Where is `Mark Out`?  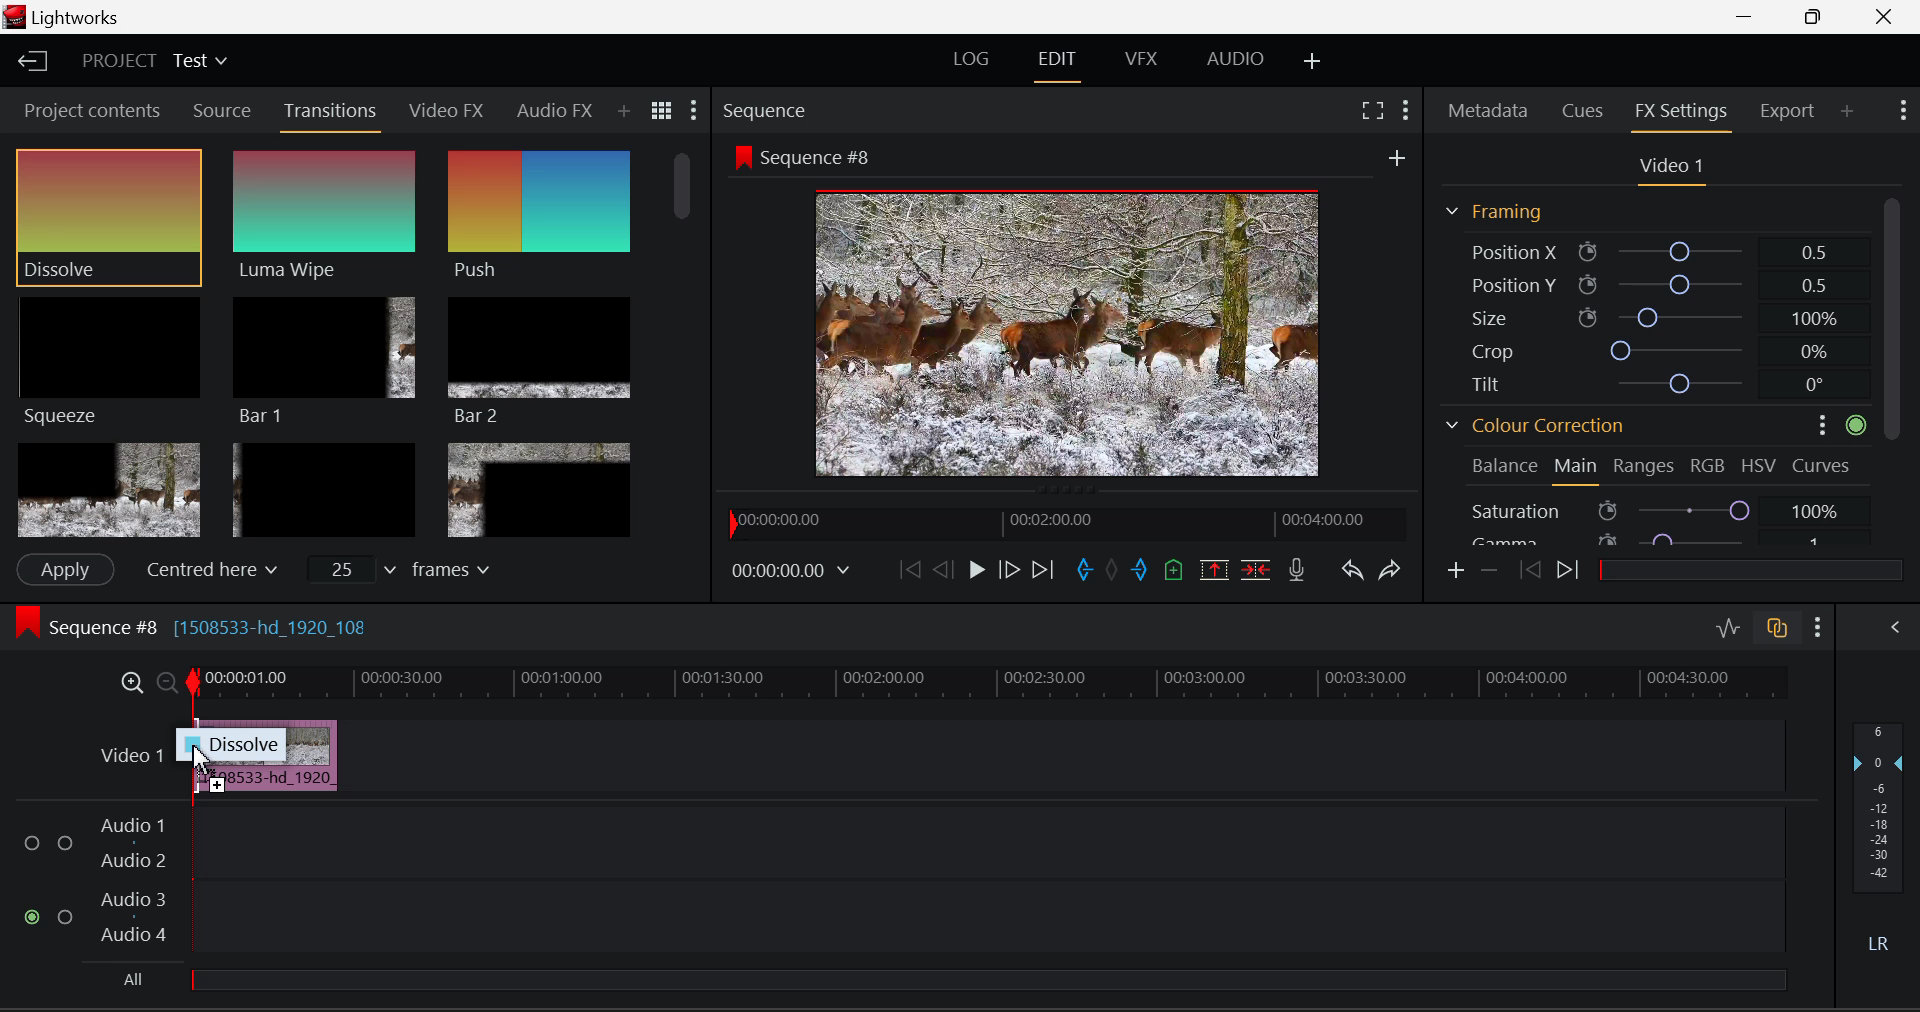
Mark Out is located at coordinates (1140, 570).